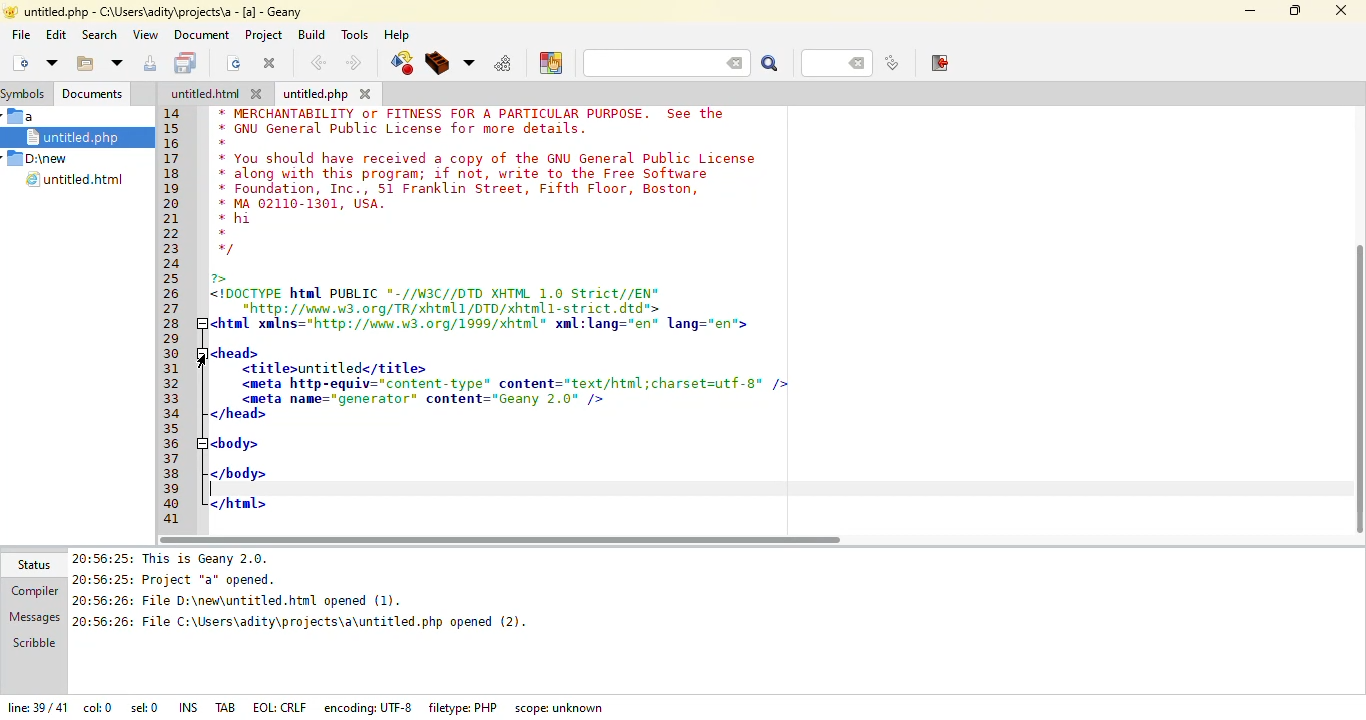 The image size is (1366, 720). I want to click on 20:56:25: This is Geany 2.0.

20:56:25: Project *a* opened.

20:56:26: File D:\new\untitled.html opened (1).

20:56:26: File C:\Users\adity\projects\a\untitled.php opened (2)., so click(332, 604).